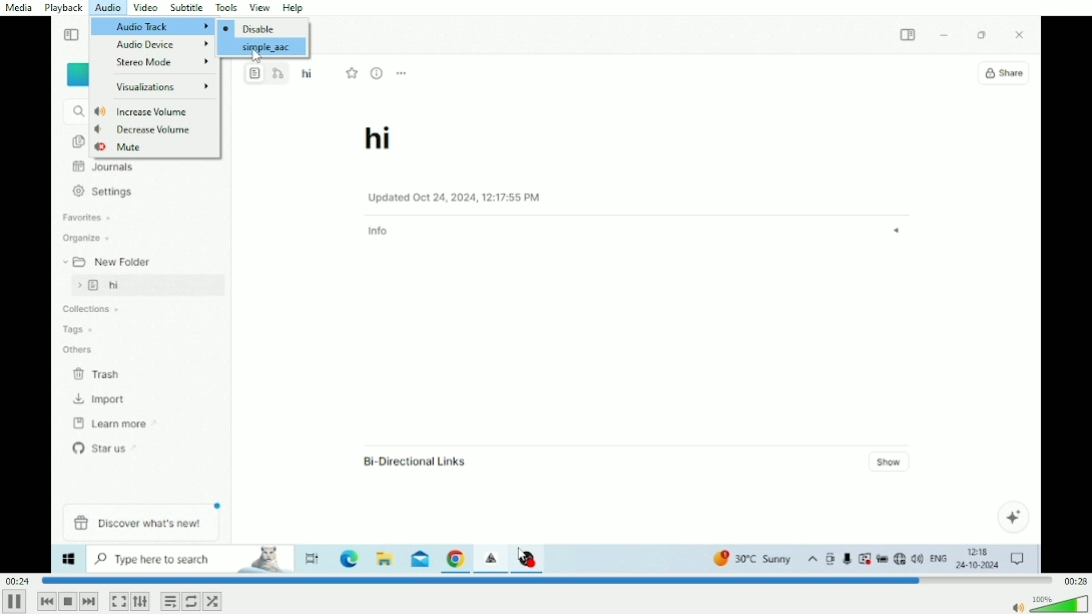 This screenshot has height=614, width=1092. What do you see at coordinates (144, 129) in the screenshot?
I see `Decrease Volume` at bounding box center [144, 129].